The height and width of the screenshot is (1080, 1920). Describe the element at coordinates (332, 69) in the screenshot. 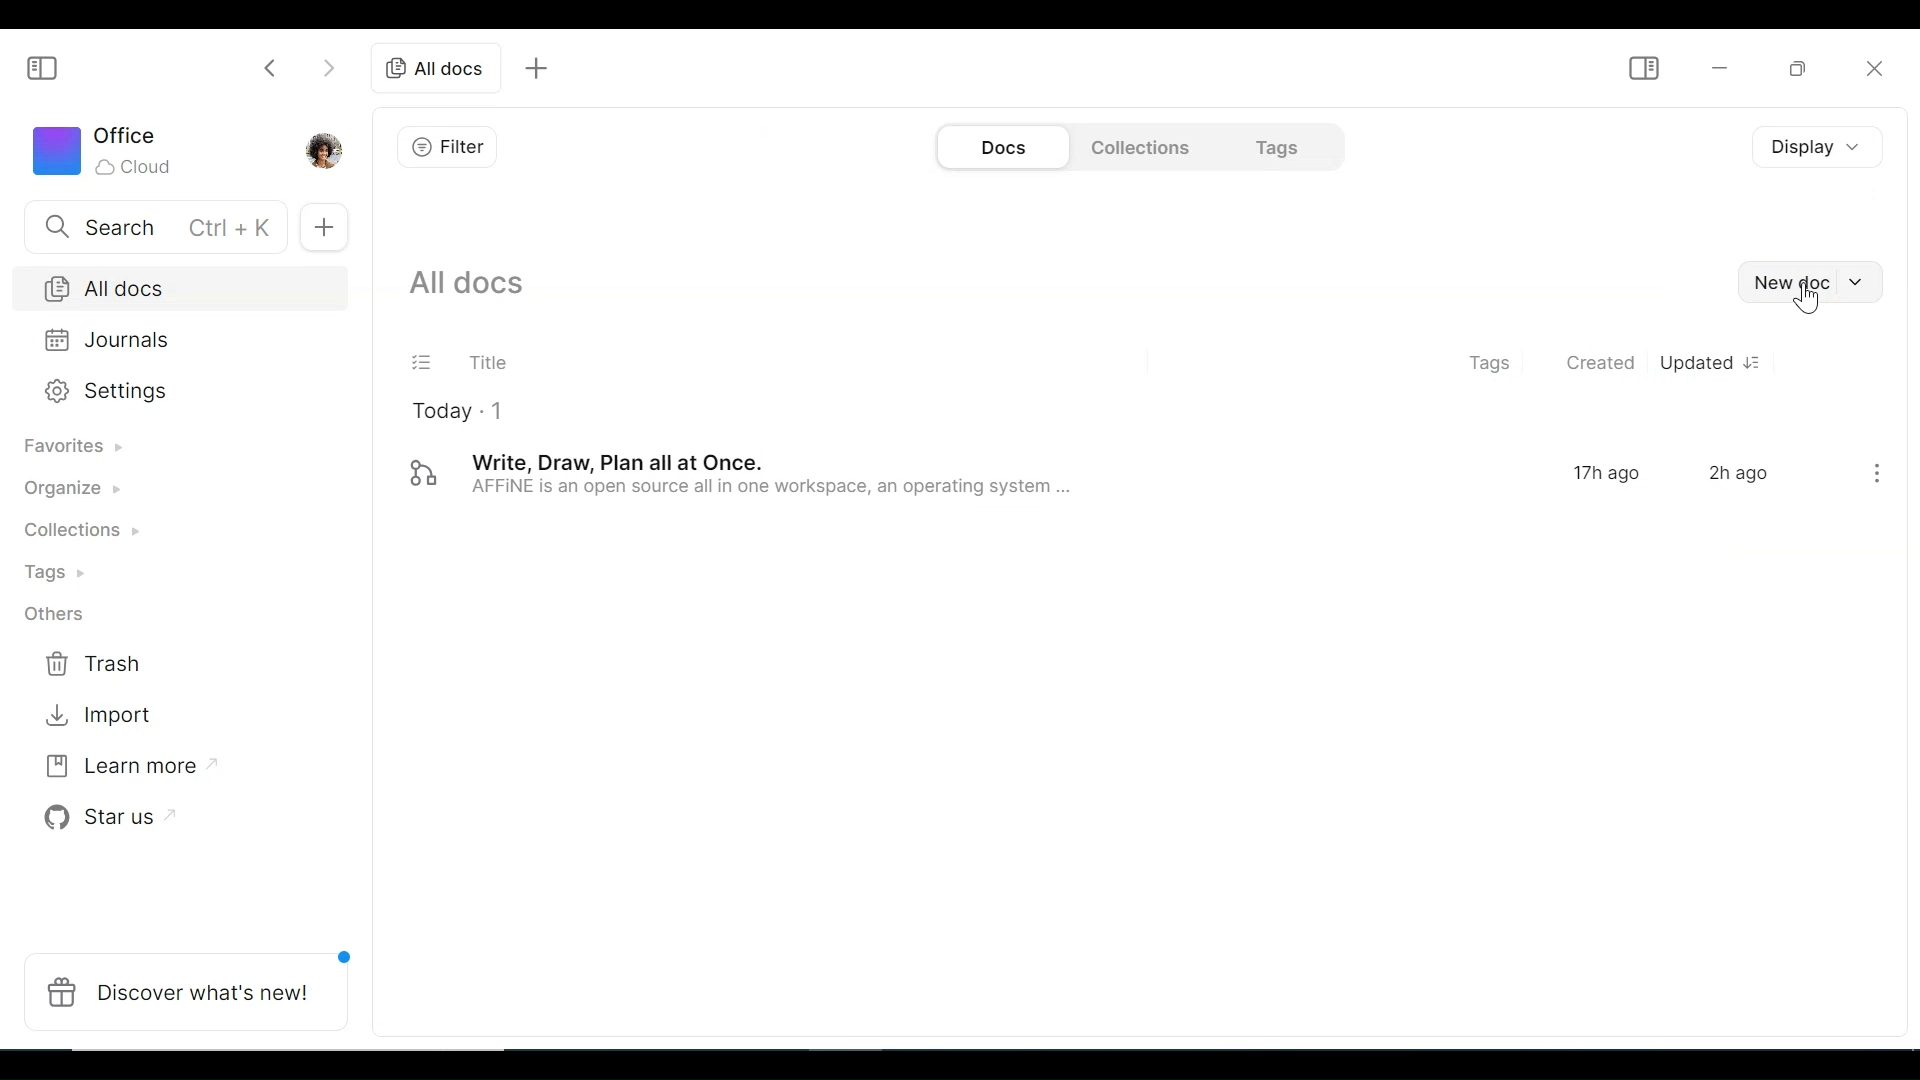

I see `Click to go forward` at that location.